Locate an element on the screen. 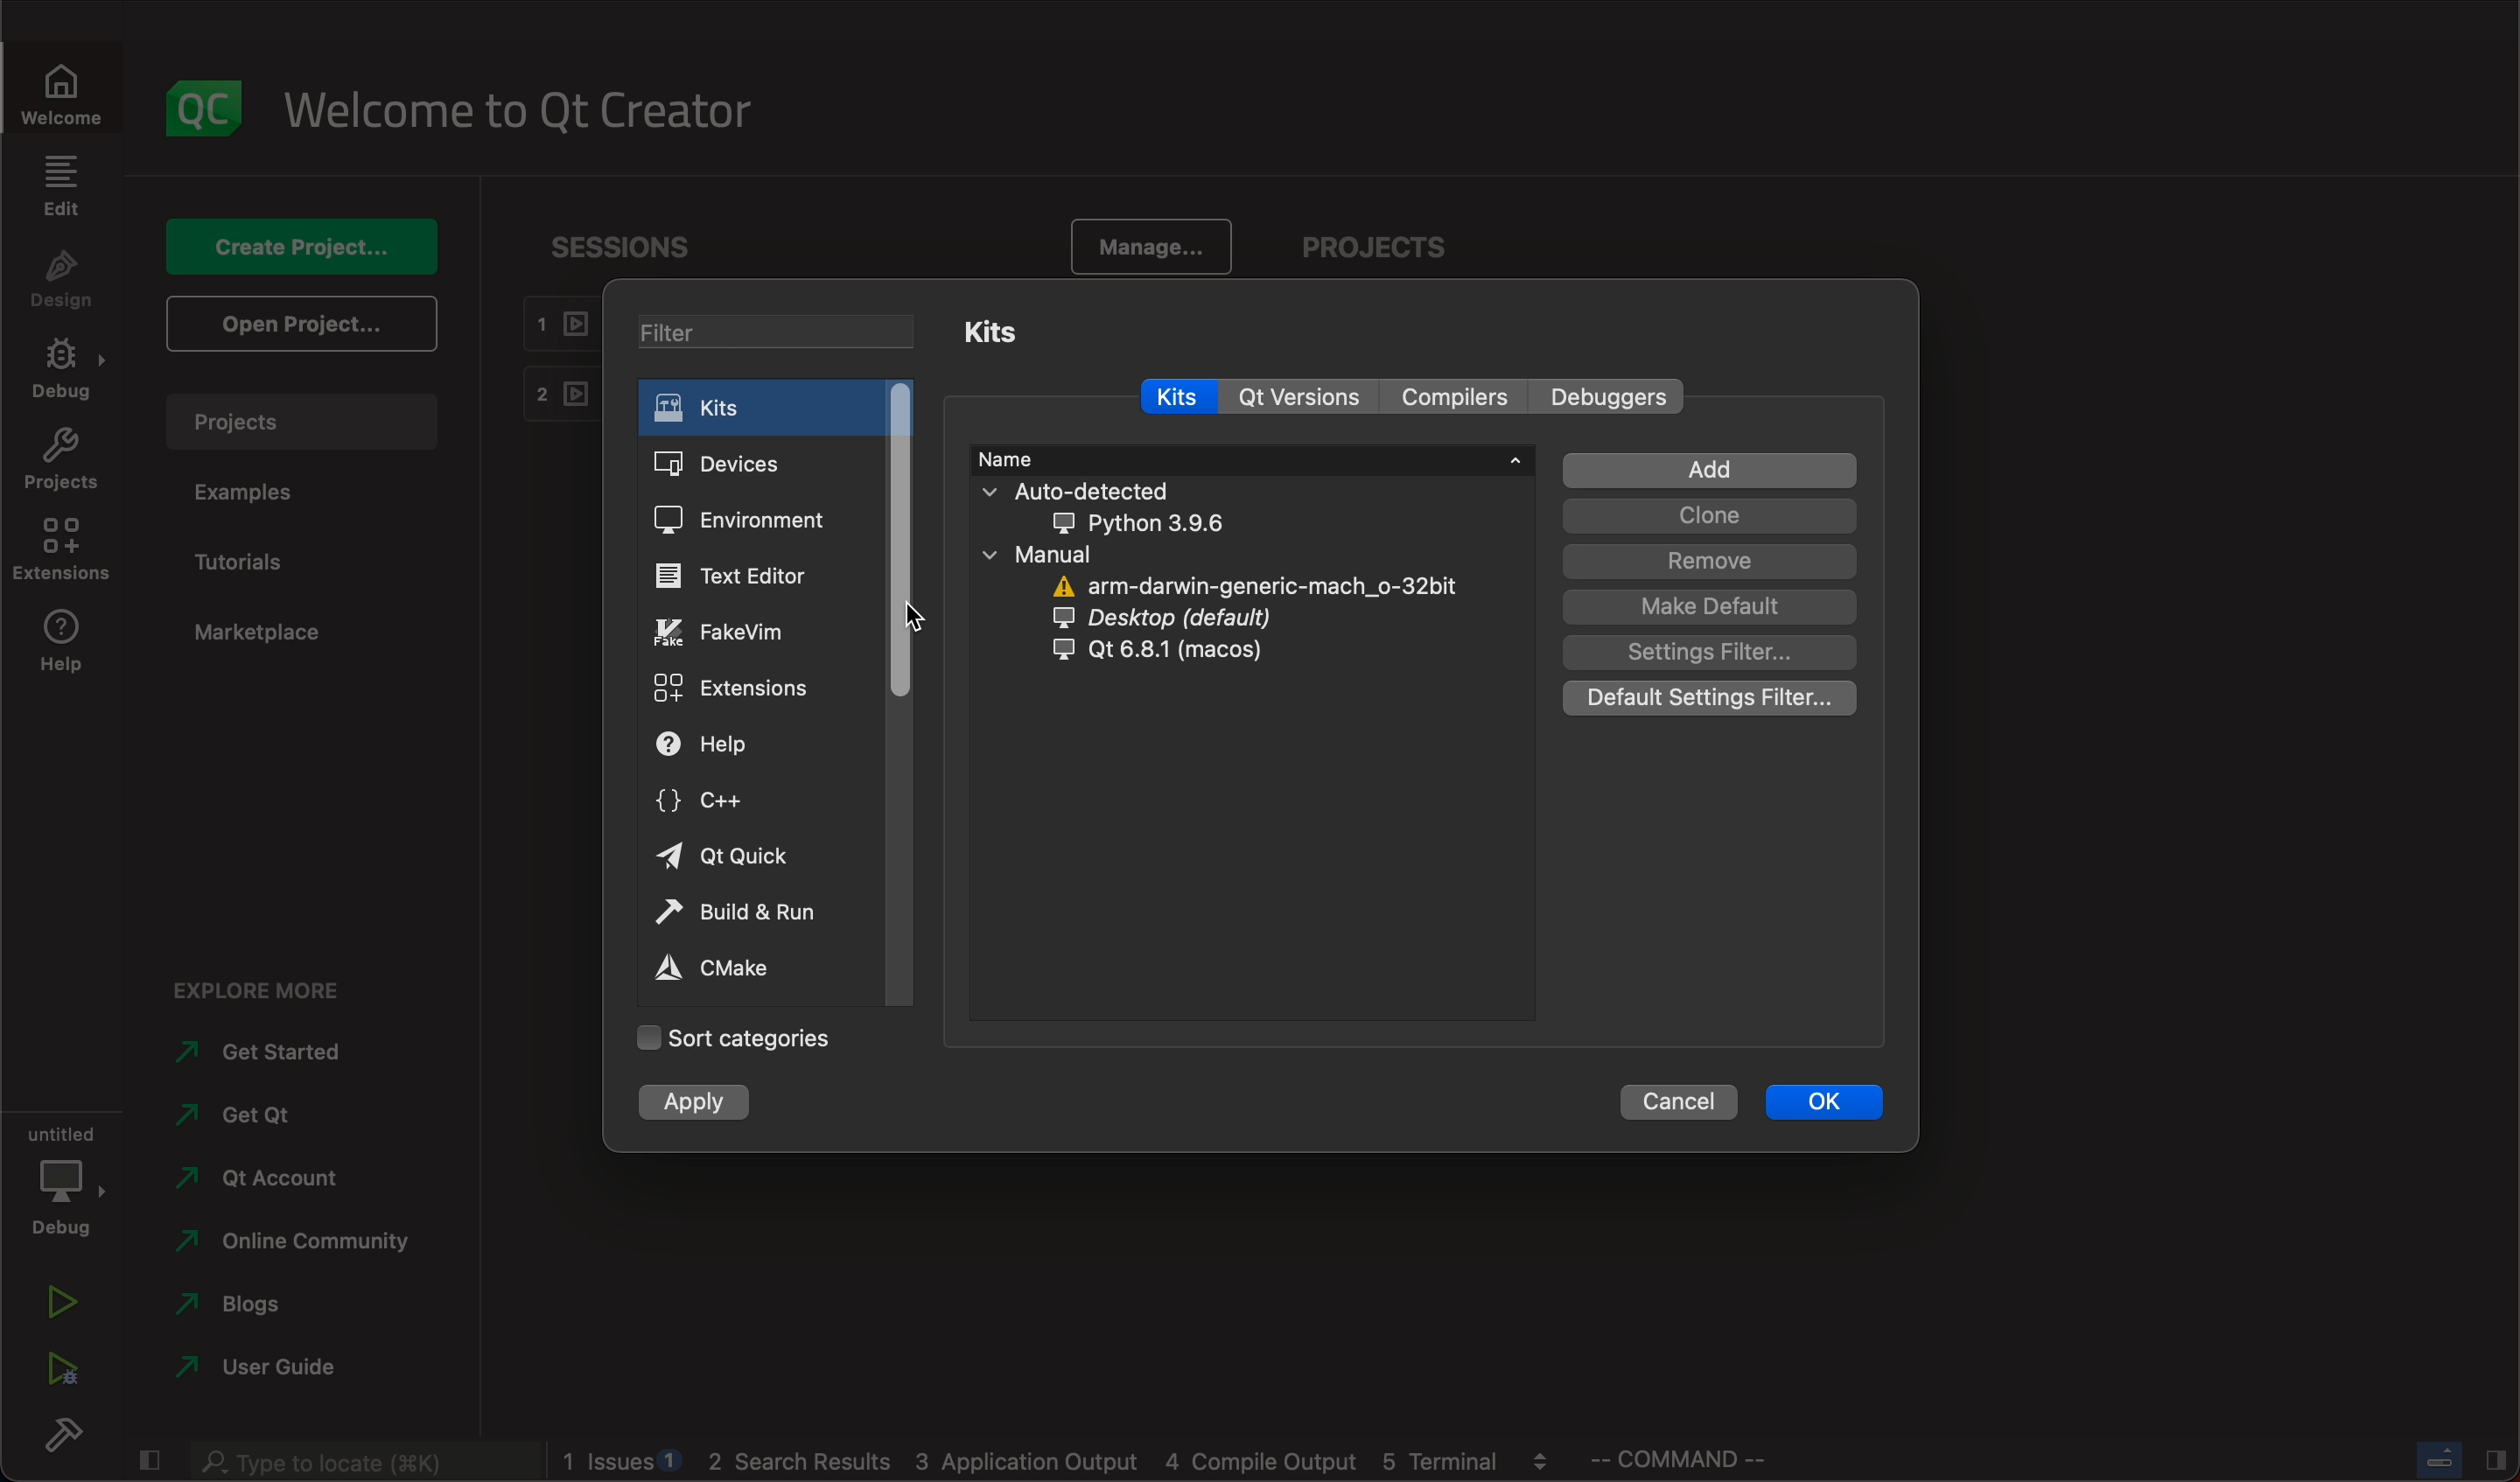 This screenshot has width=2520, height=1482. environment is located at coordinates (753, 520).